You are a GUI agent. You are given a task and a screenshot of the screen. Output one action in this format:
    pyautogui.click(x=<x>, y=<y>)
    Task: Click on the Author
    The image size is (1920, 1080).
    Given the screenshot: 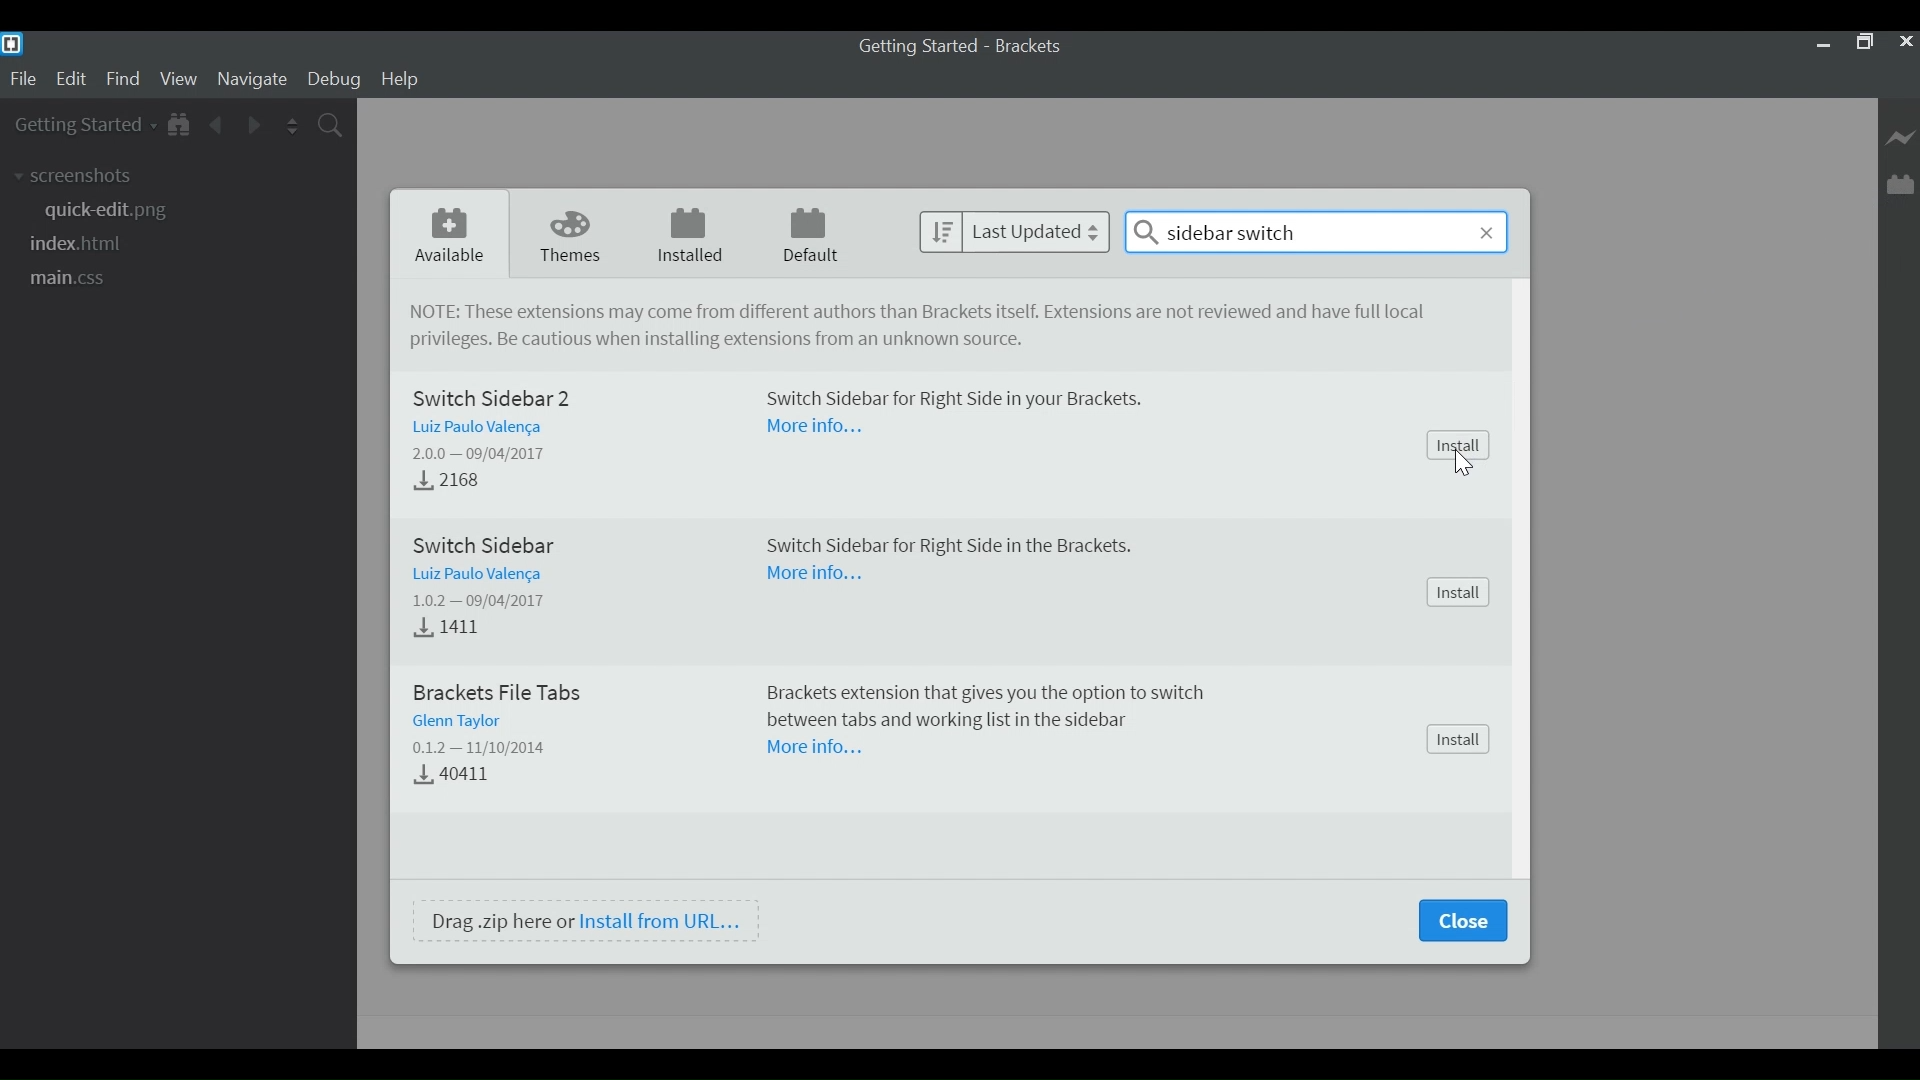 What is the action you would take?
    pyautogui.click(x=487, y=427)
    